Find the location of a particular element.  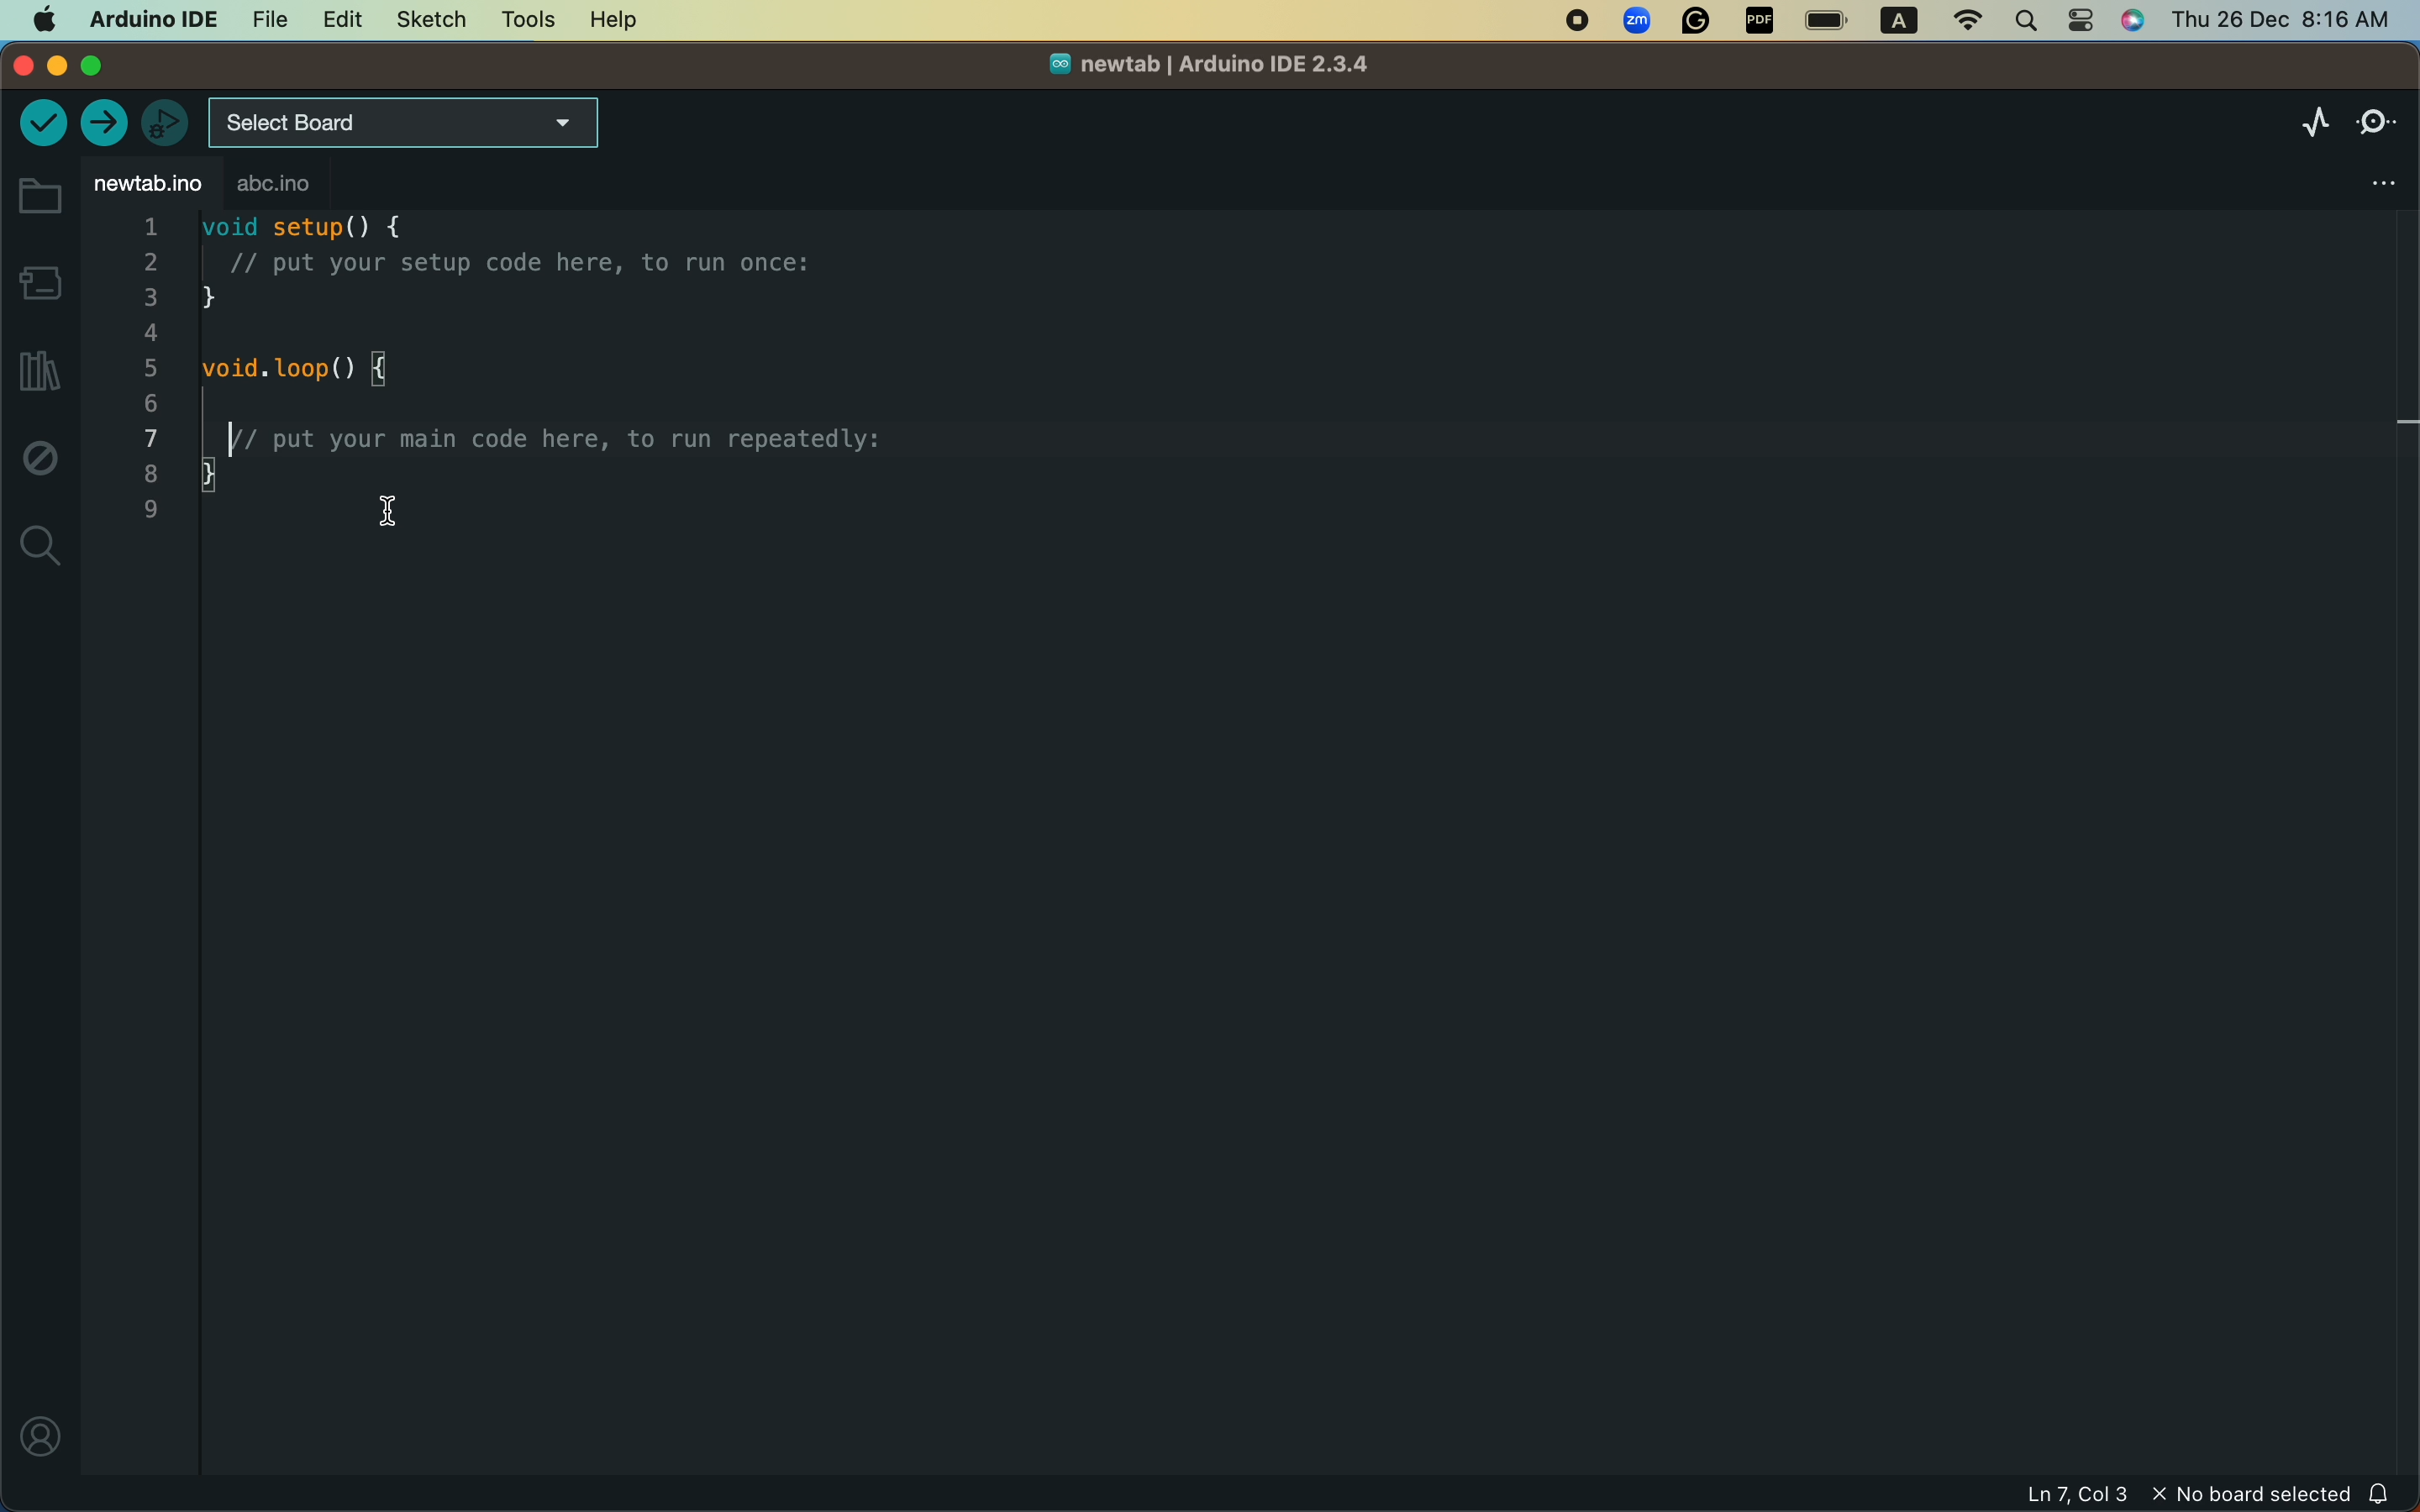

edit is located at coordinates (335, 22).